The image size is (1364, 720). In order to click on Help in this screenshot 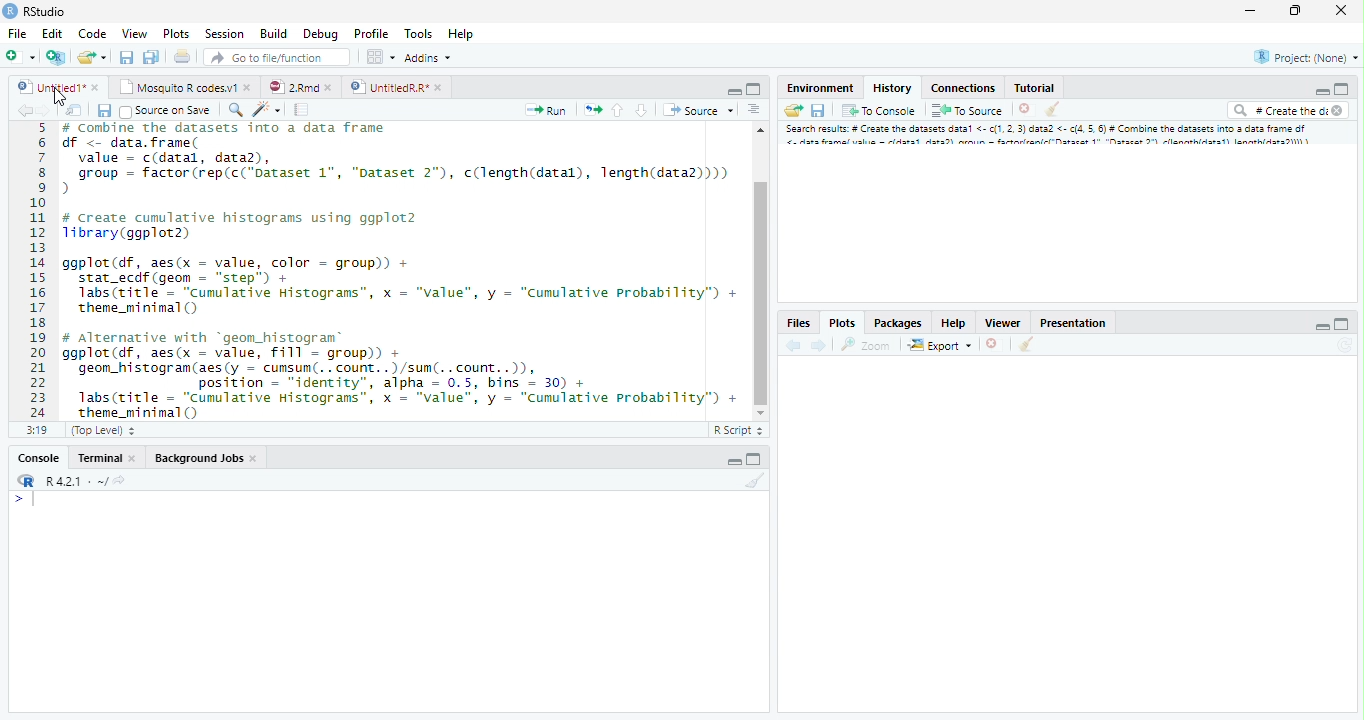, I will do `click(953, 322)`.